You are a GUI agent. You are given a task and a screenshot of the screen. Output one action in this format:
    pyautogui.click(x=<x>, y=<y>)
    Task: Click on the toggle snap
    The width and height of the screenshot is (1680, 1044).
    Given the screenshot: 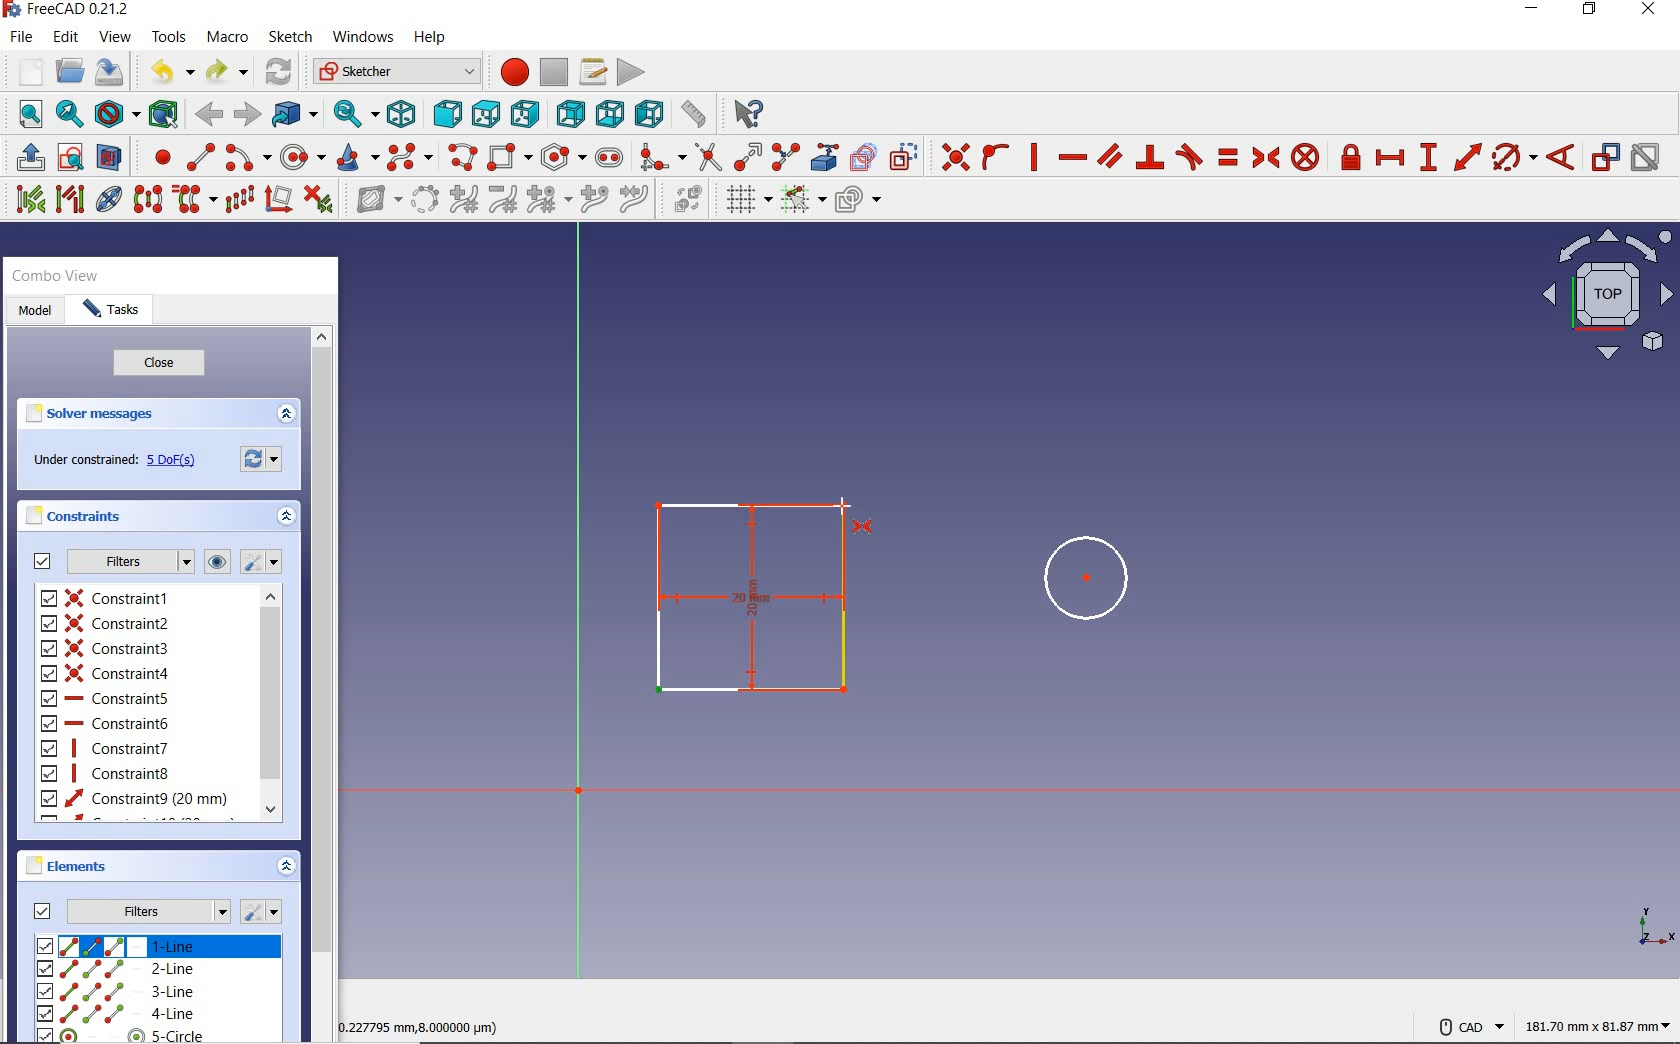 What is the action you would take?
    pyautogui.click(x=805, y=199)
    